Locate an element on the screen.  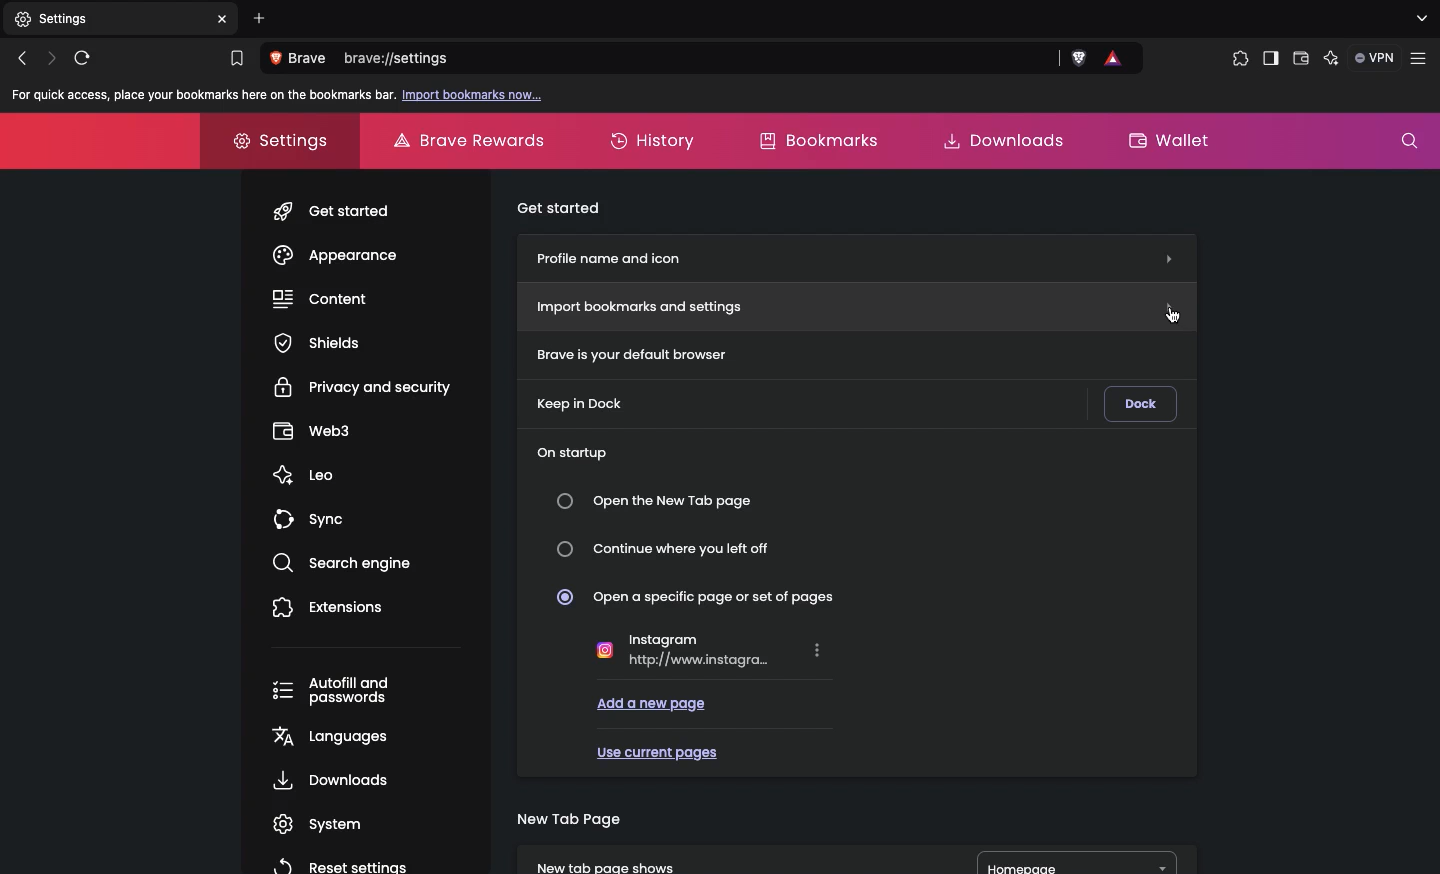
Customize and control brave is located at coordinates (1422, 59).